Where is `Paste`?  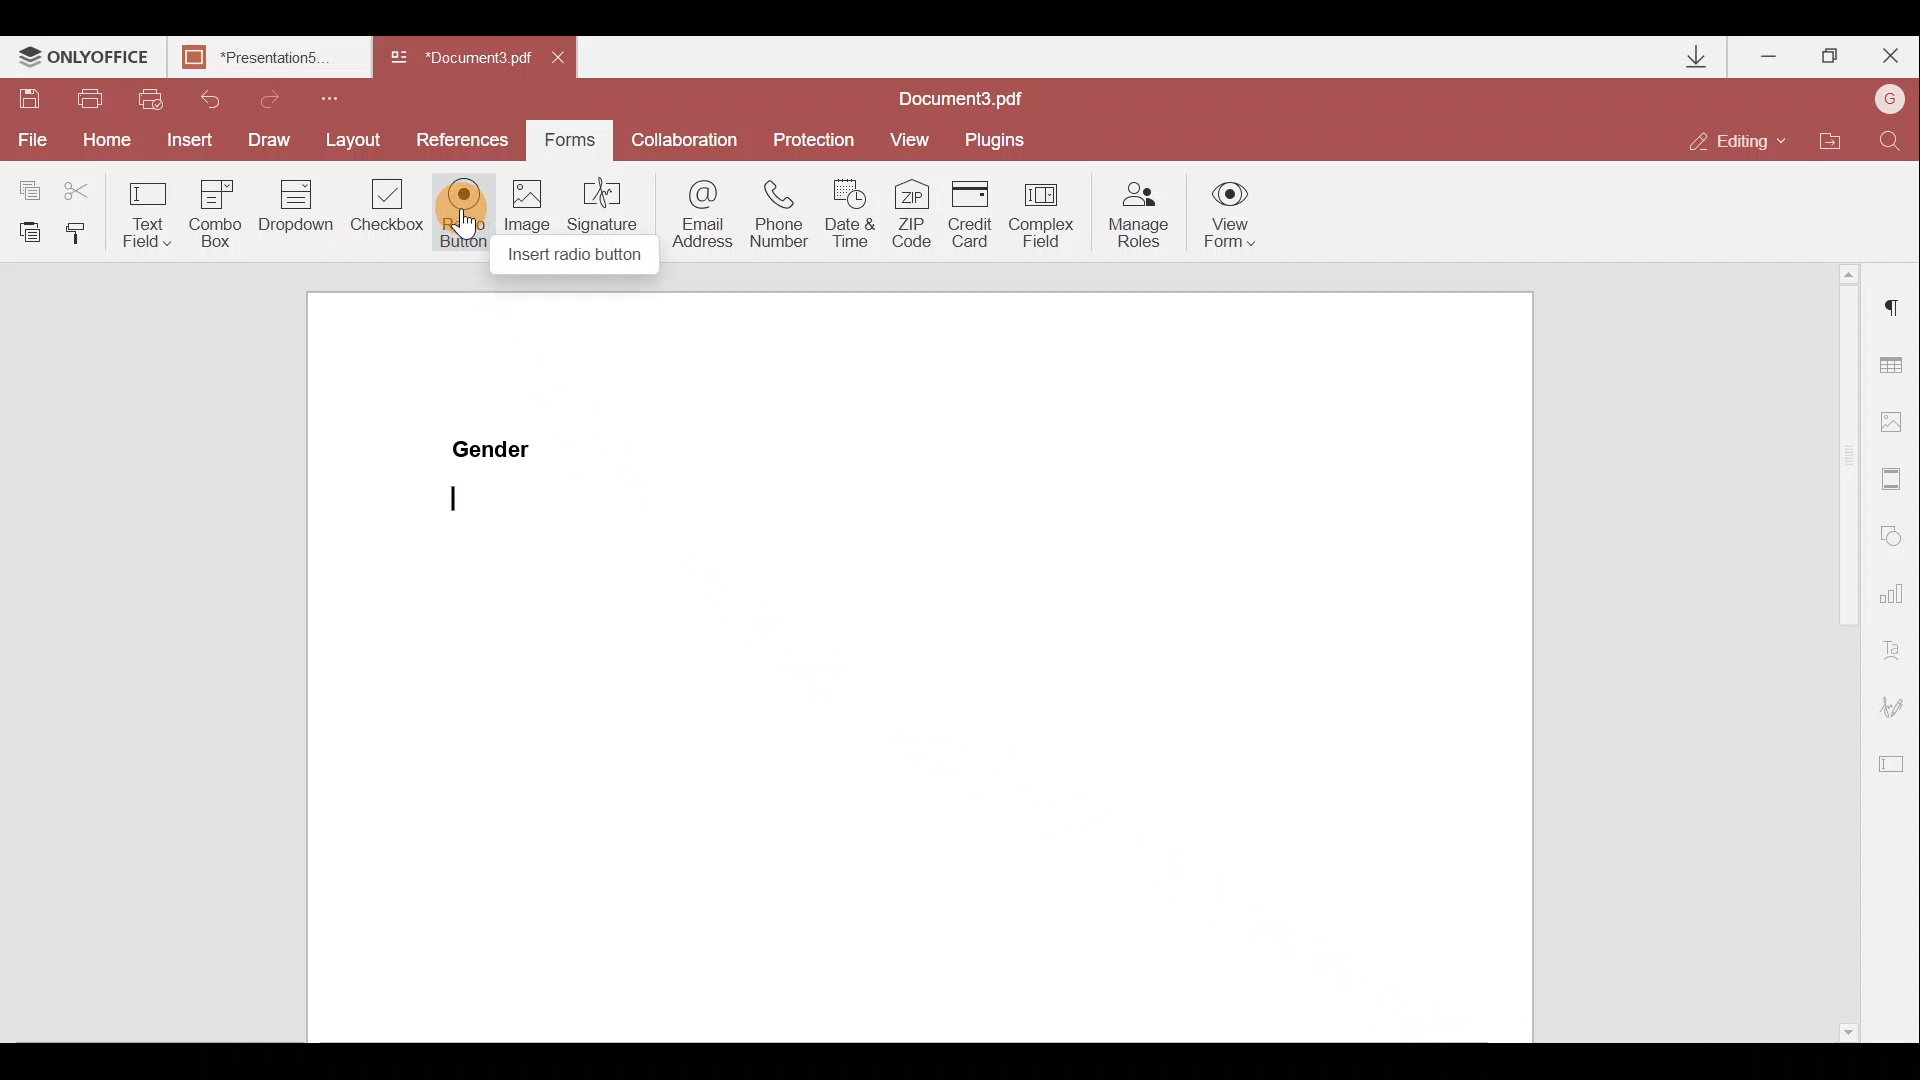 Paste is located at coordinates (26, 229).